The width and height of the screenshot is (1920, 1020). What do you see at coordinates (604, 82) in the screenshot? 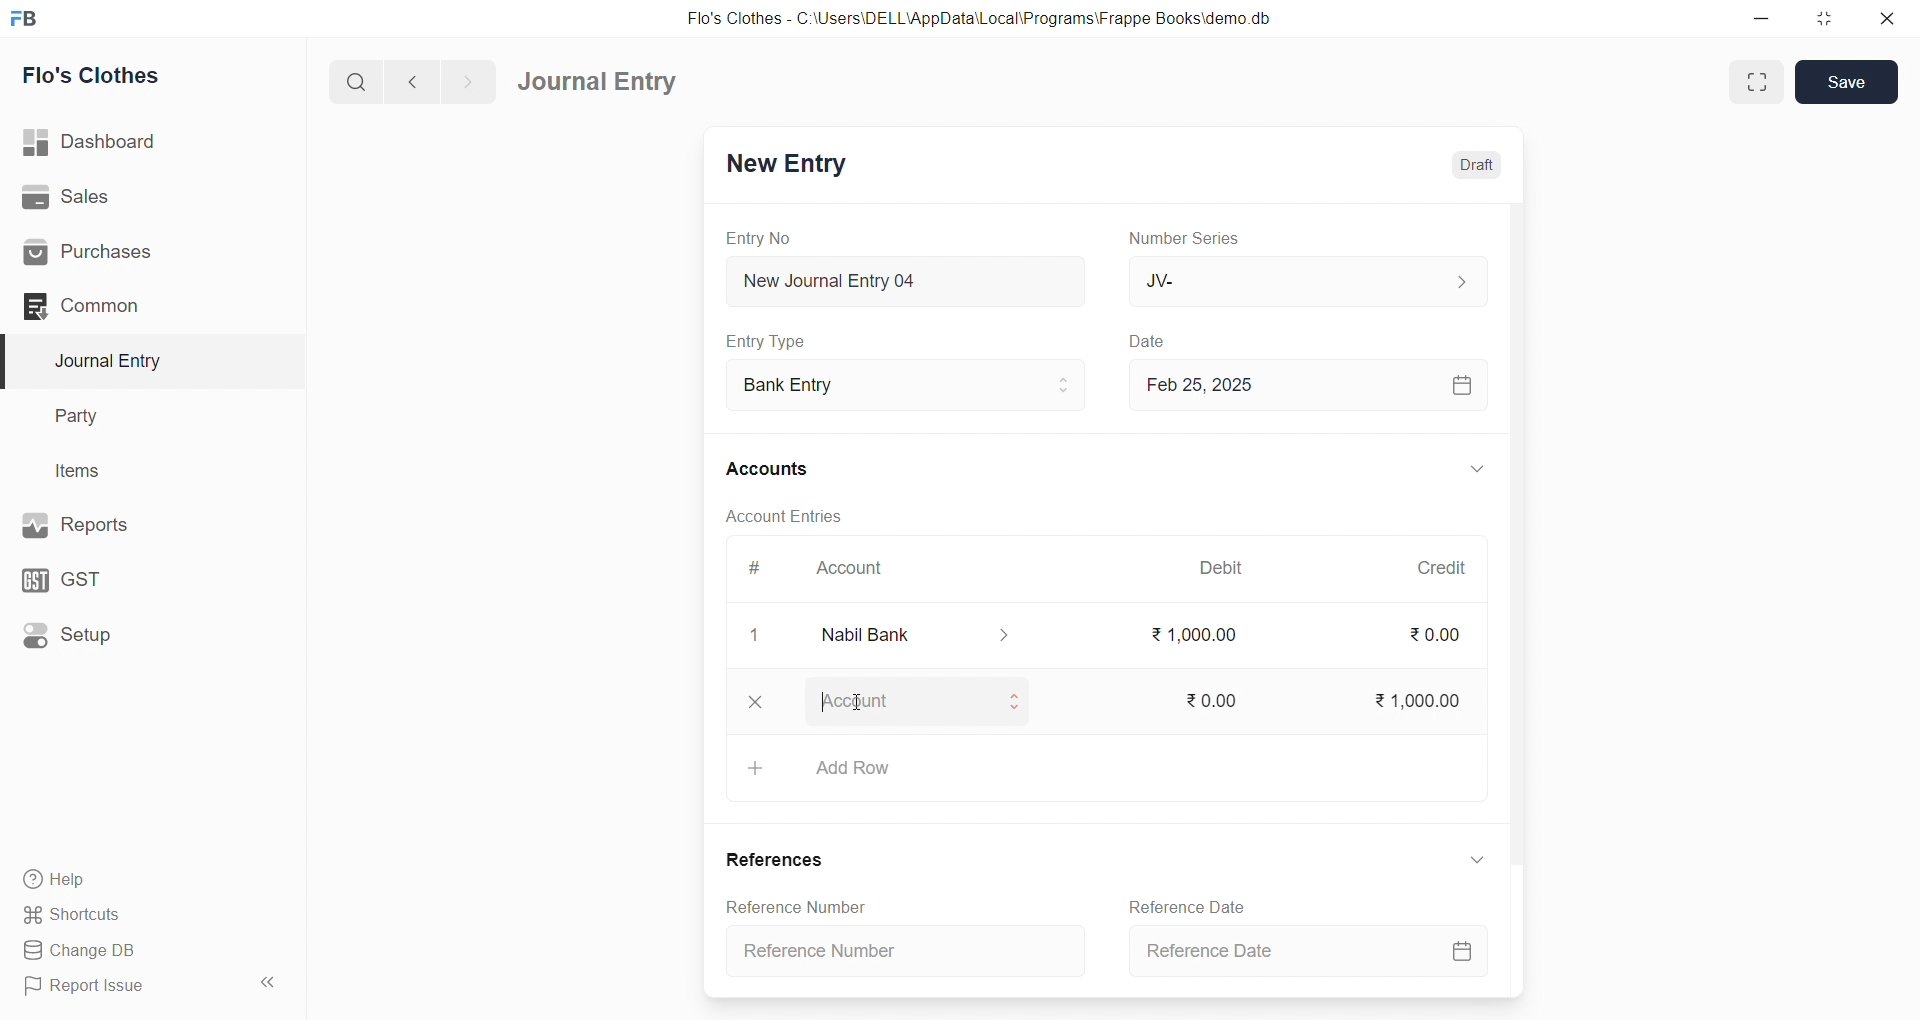
I see `Journal Entry` at bounding box center [604, 82].